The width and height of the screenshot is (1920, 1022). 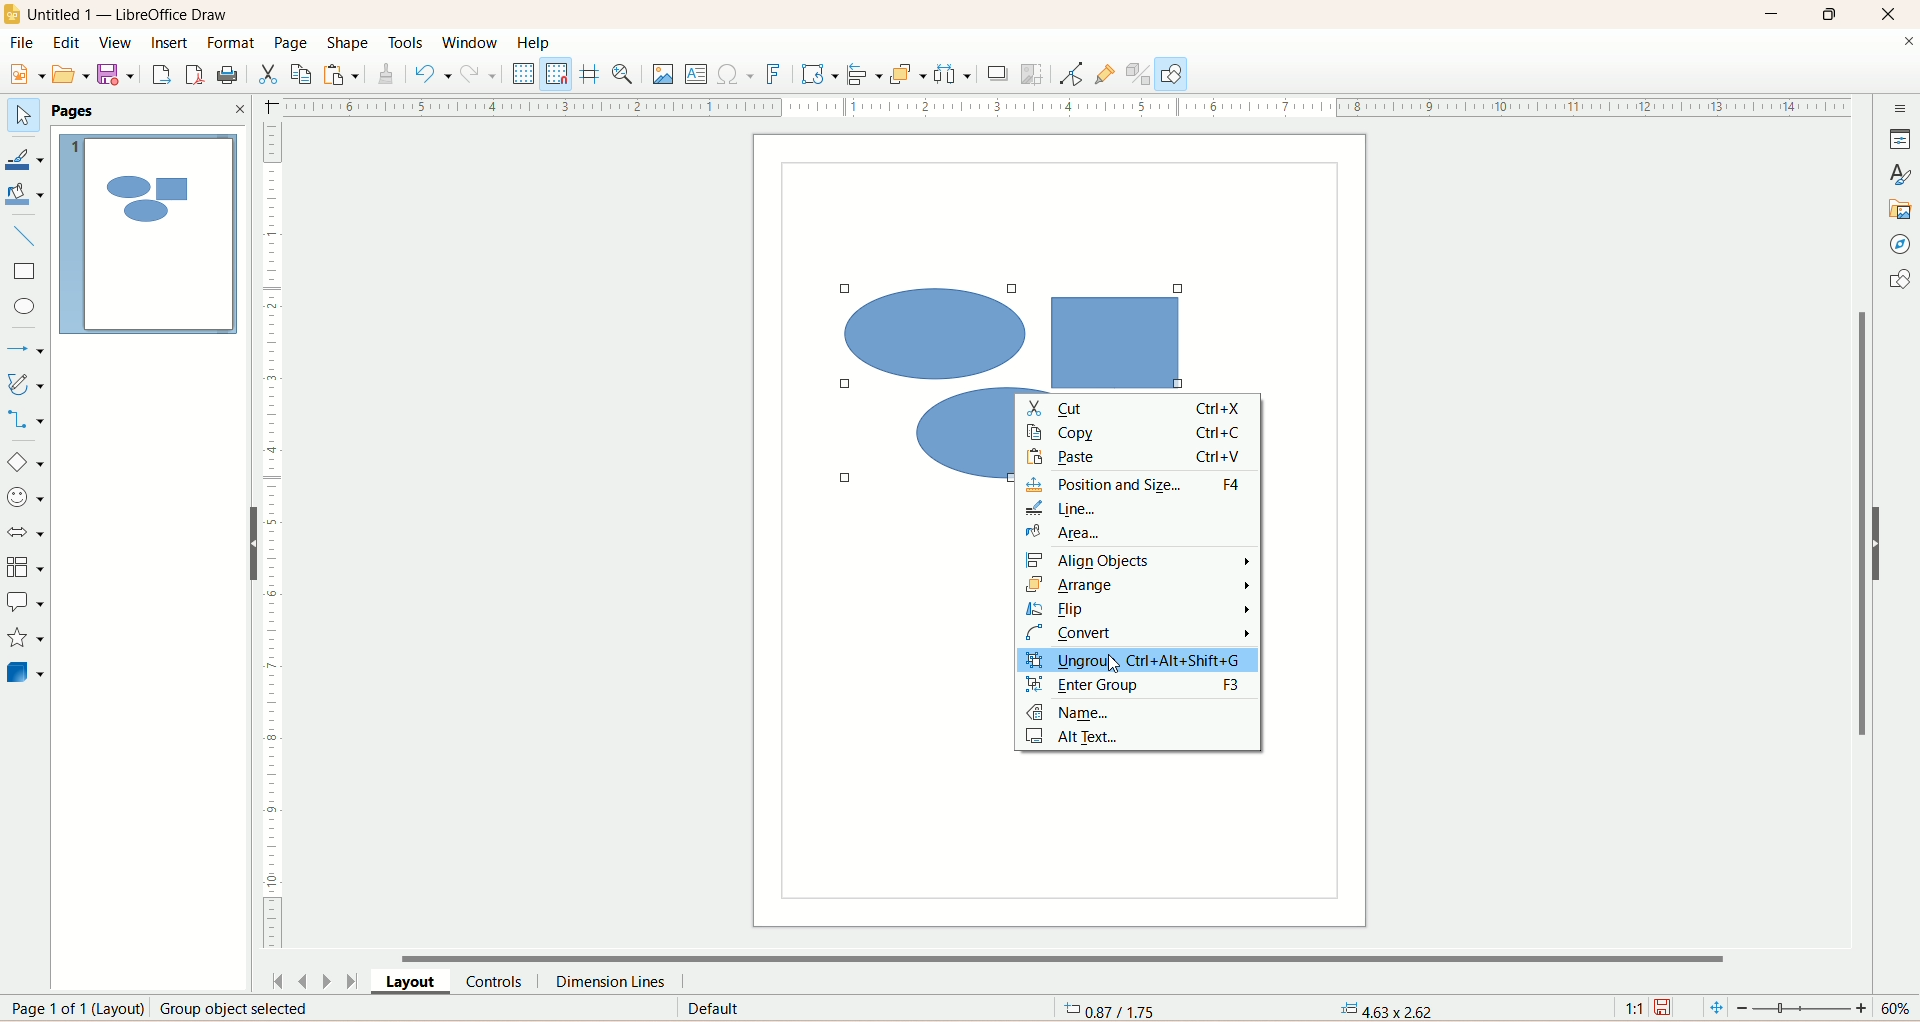 I want to click on copy, so click(x=1141, y=431).